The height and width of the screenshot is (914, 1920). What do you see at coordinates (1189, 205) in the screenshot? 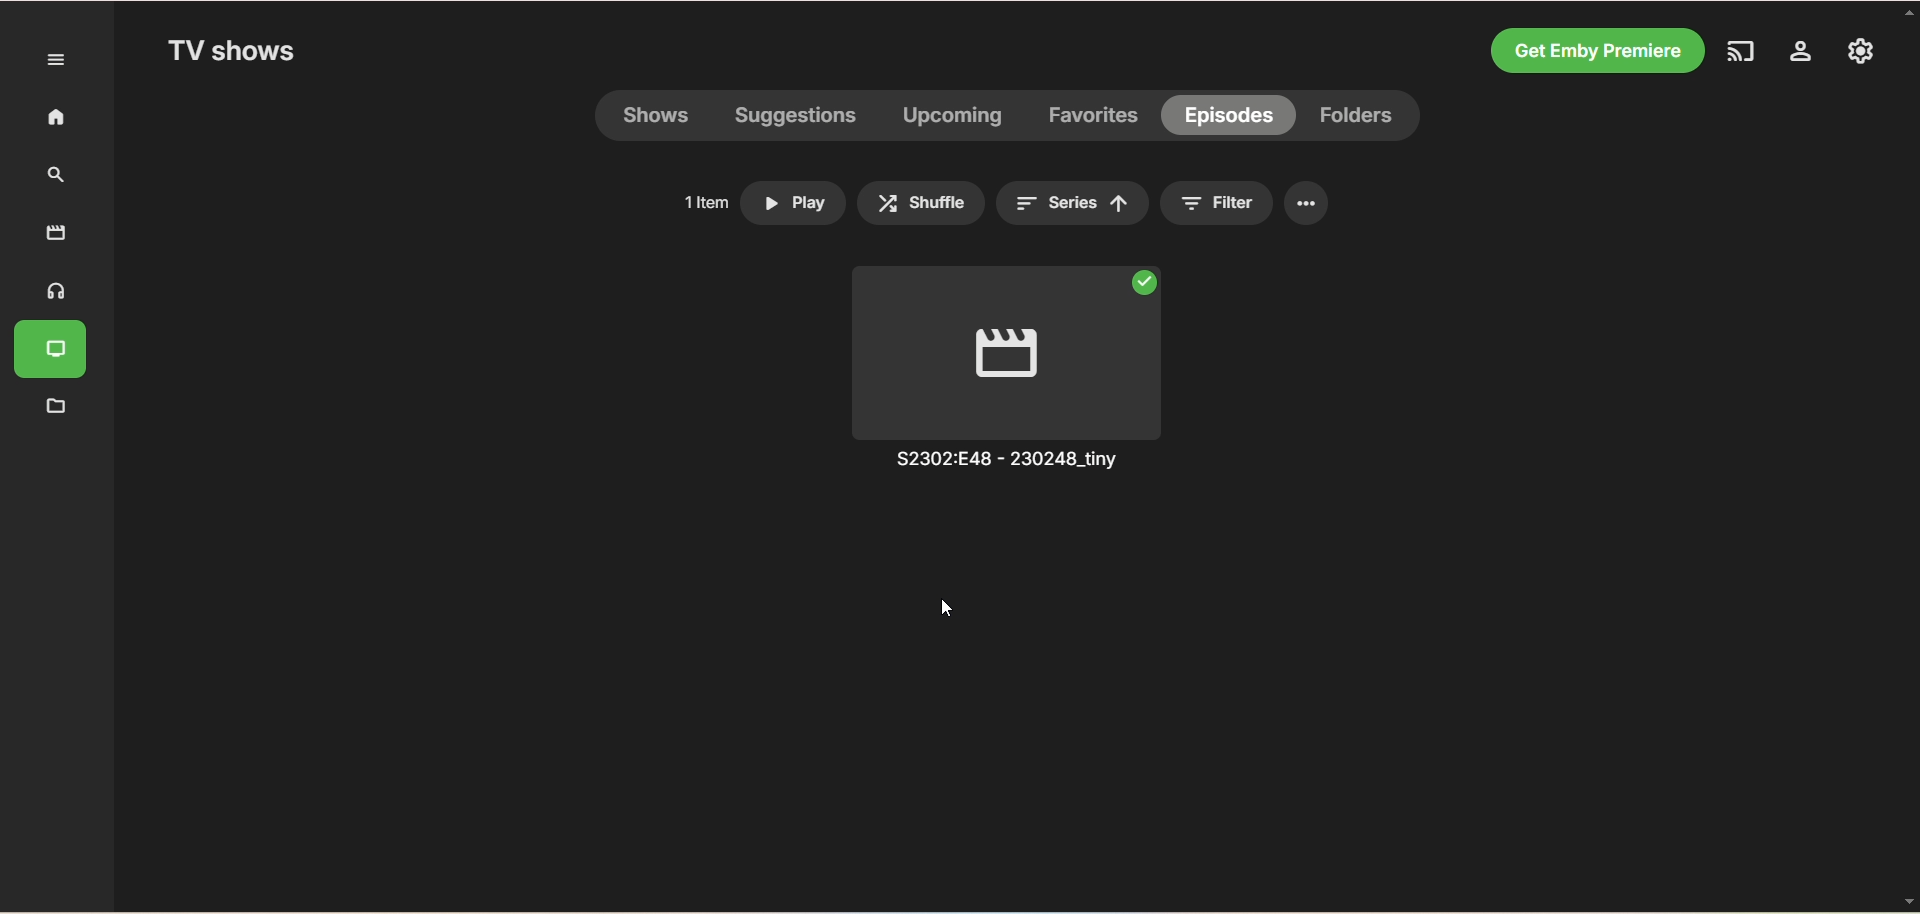
I see `settings` at bounding box center [1189, 205].